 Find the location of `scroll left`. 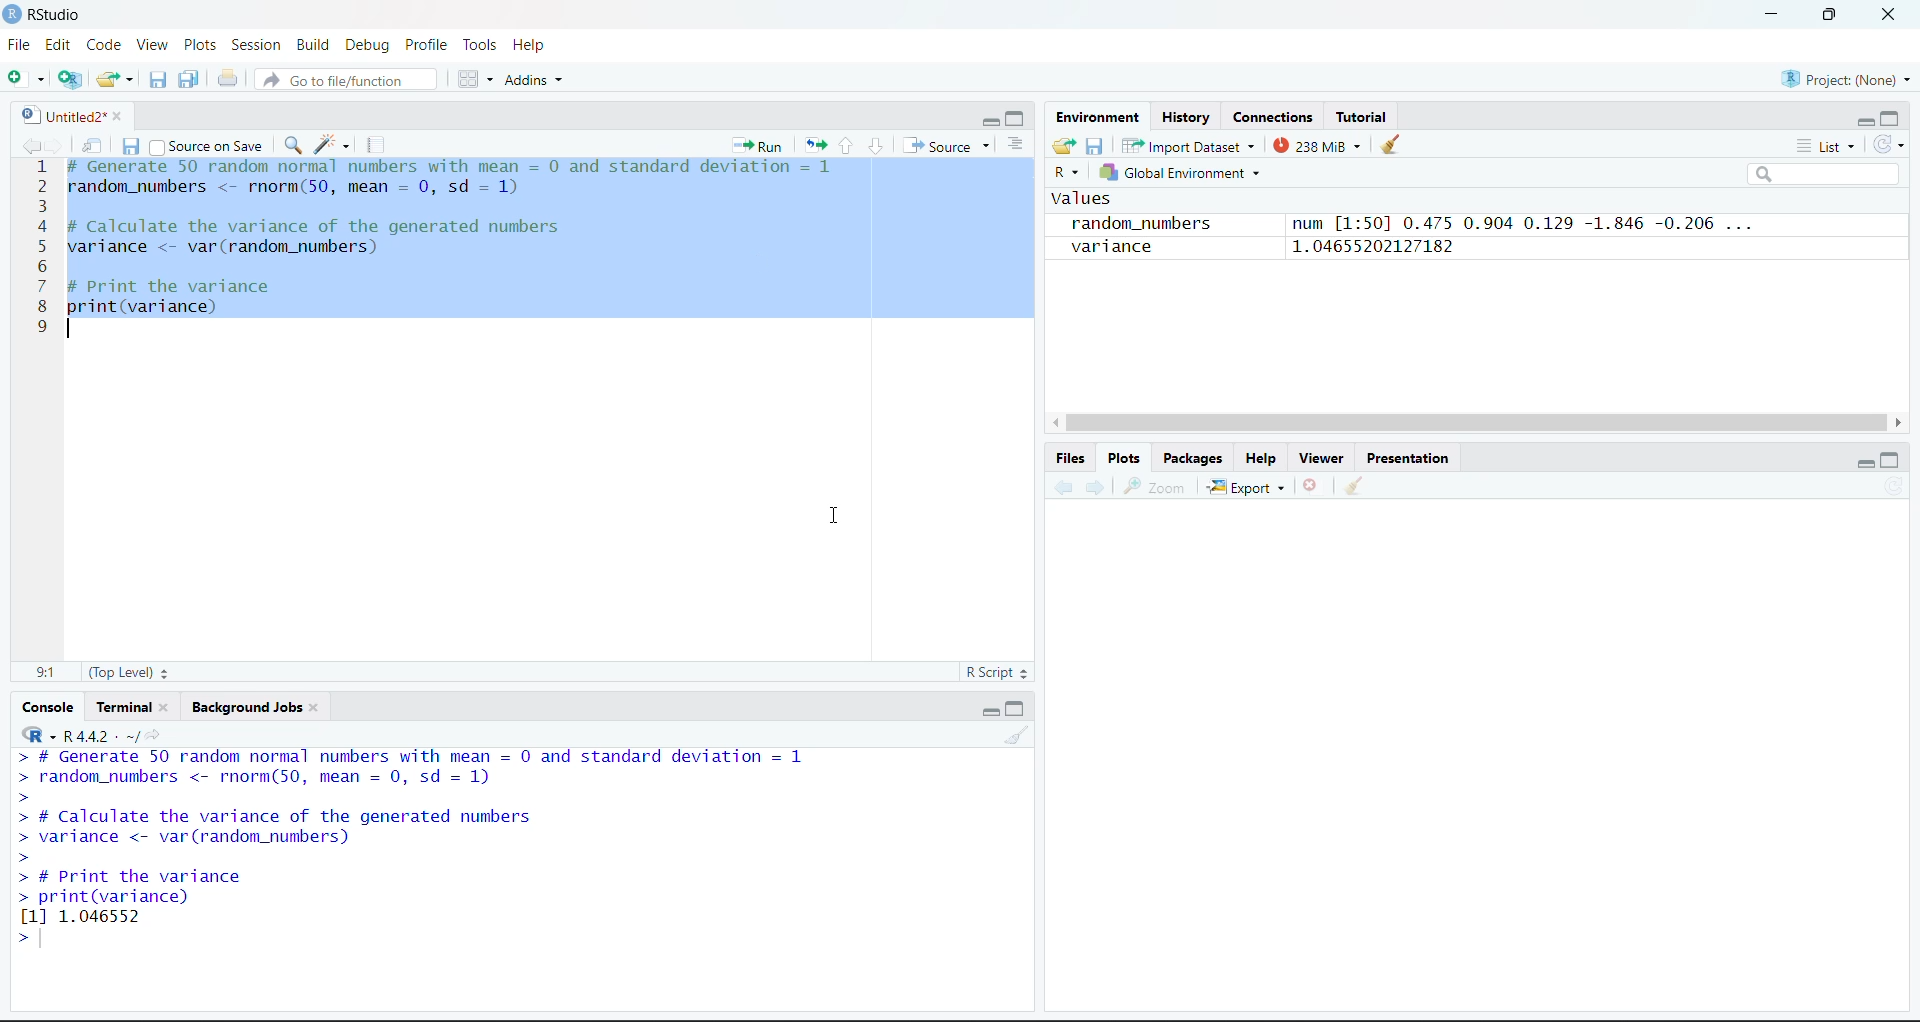

scroll left is located at coordinates (1053, 423).